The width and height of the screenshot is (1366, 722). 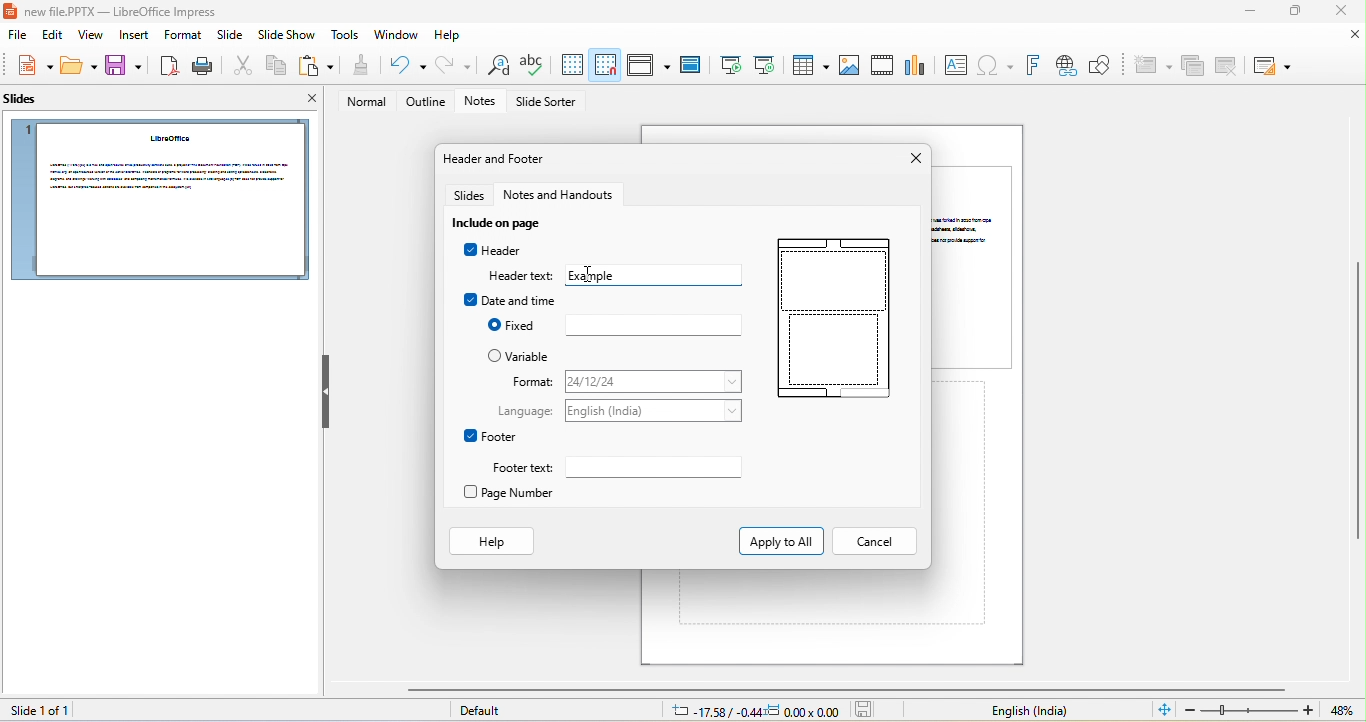 What do you see at coordinates (588, 275) in the screenshot?
I see `cursor movement` at bounding box center [588, 275].